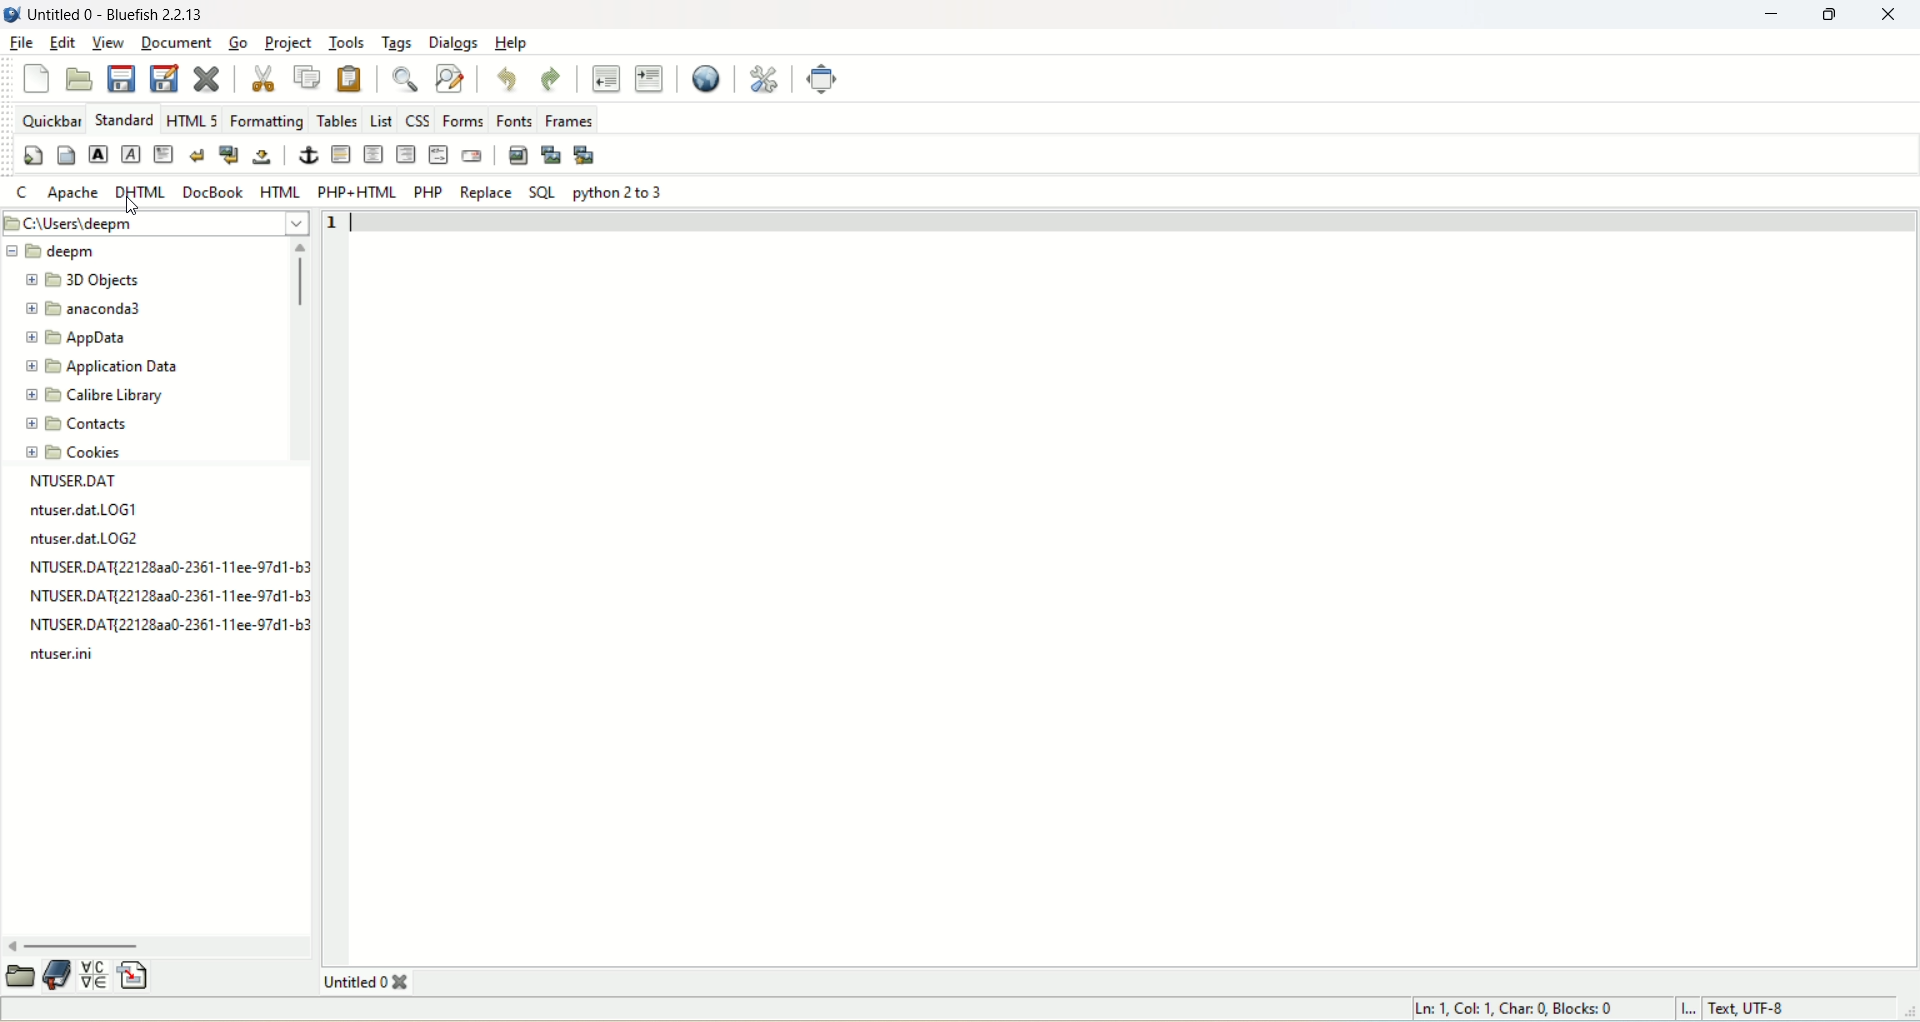 The width and height of the screenshot is (1920, 1022). I want to click on unindent, so click(604, 80).